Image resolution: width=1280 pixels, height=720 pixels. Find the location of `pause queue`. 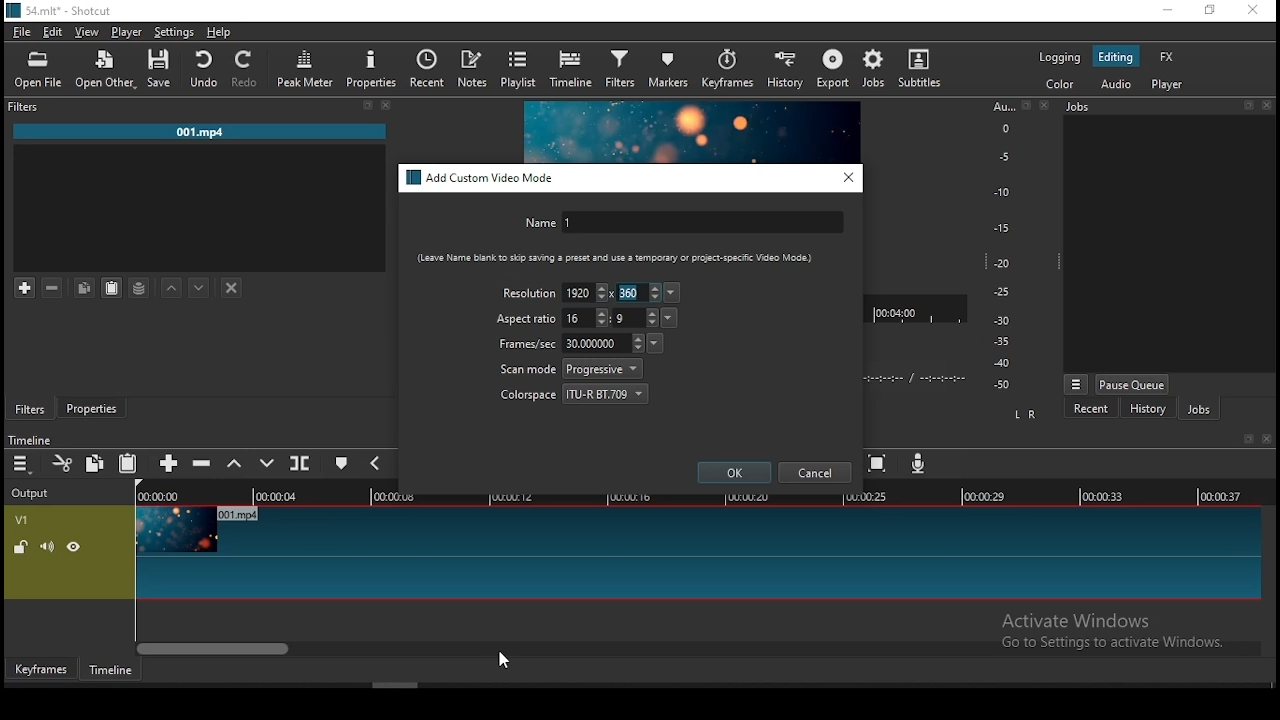

pause queue is located at coordinates (1132, 384).